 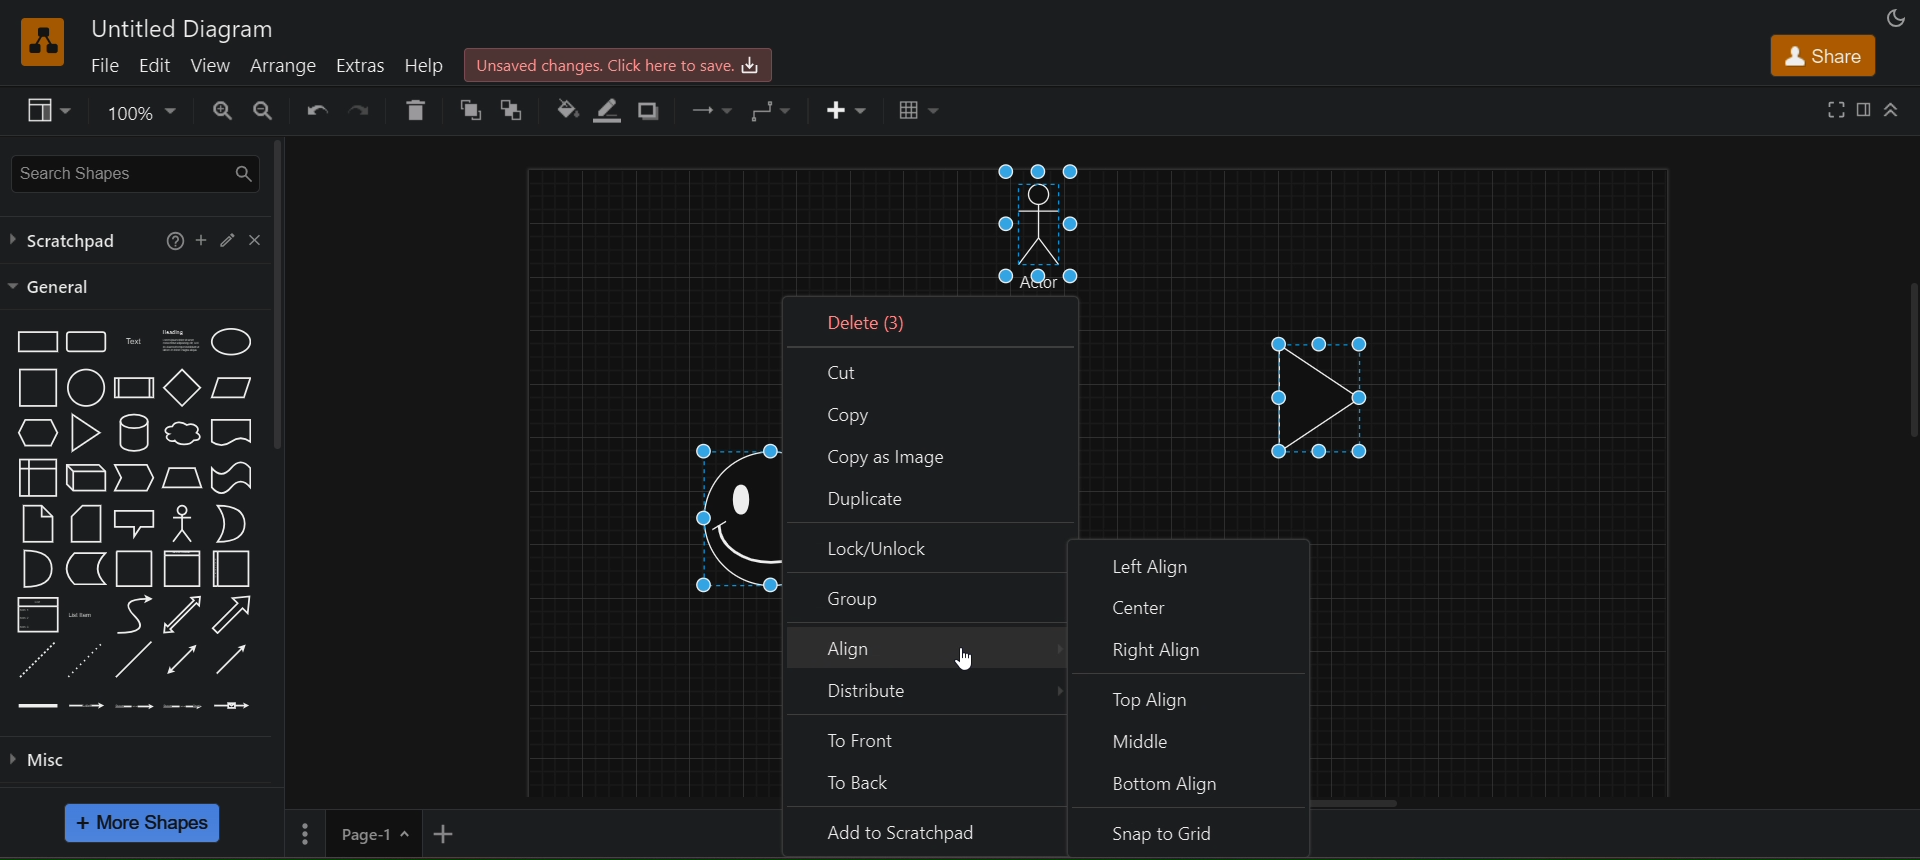 I want to click on cube, so click(x=82, y=477).